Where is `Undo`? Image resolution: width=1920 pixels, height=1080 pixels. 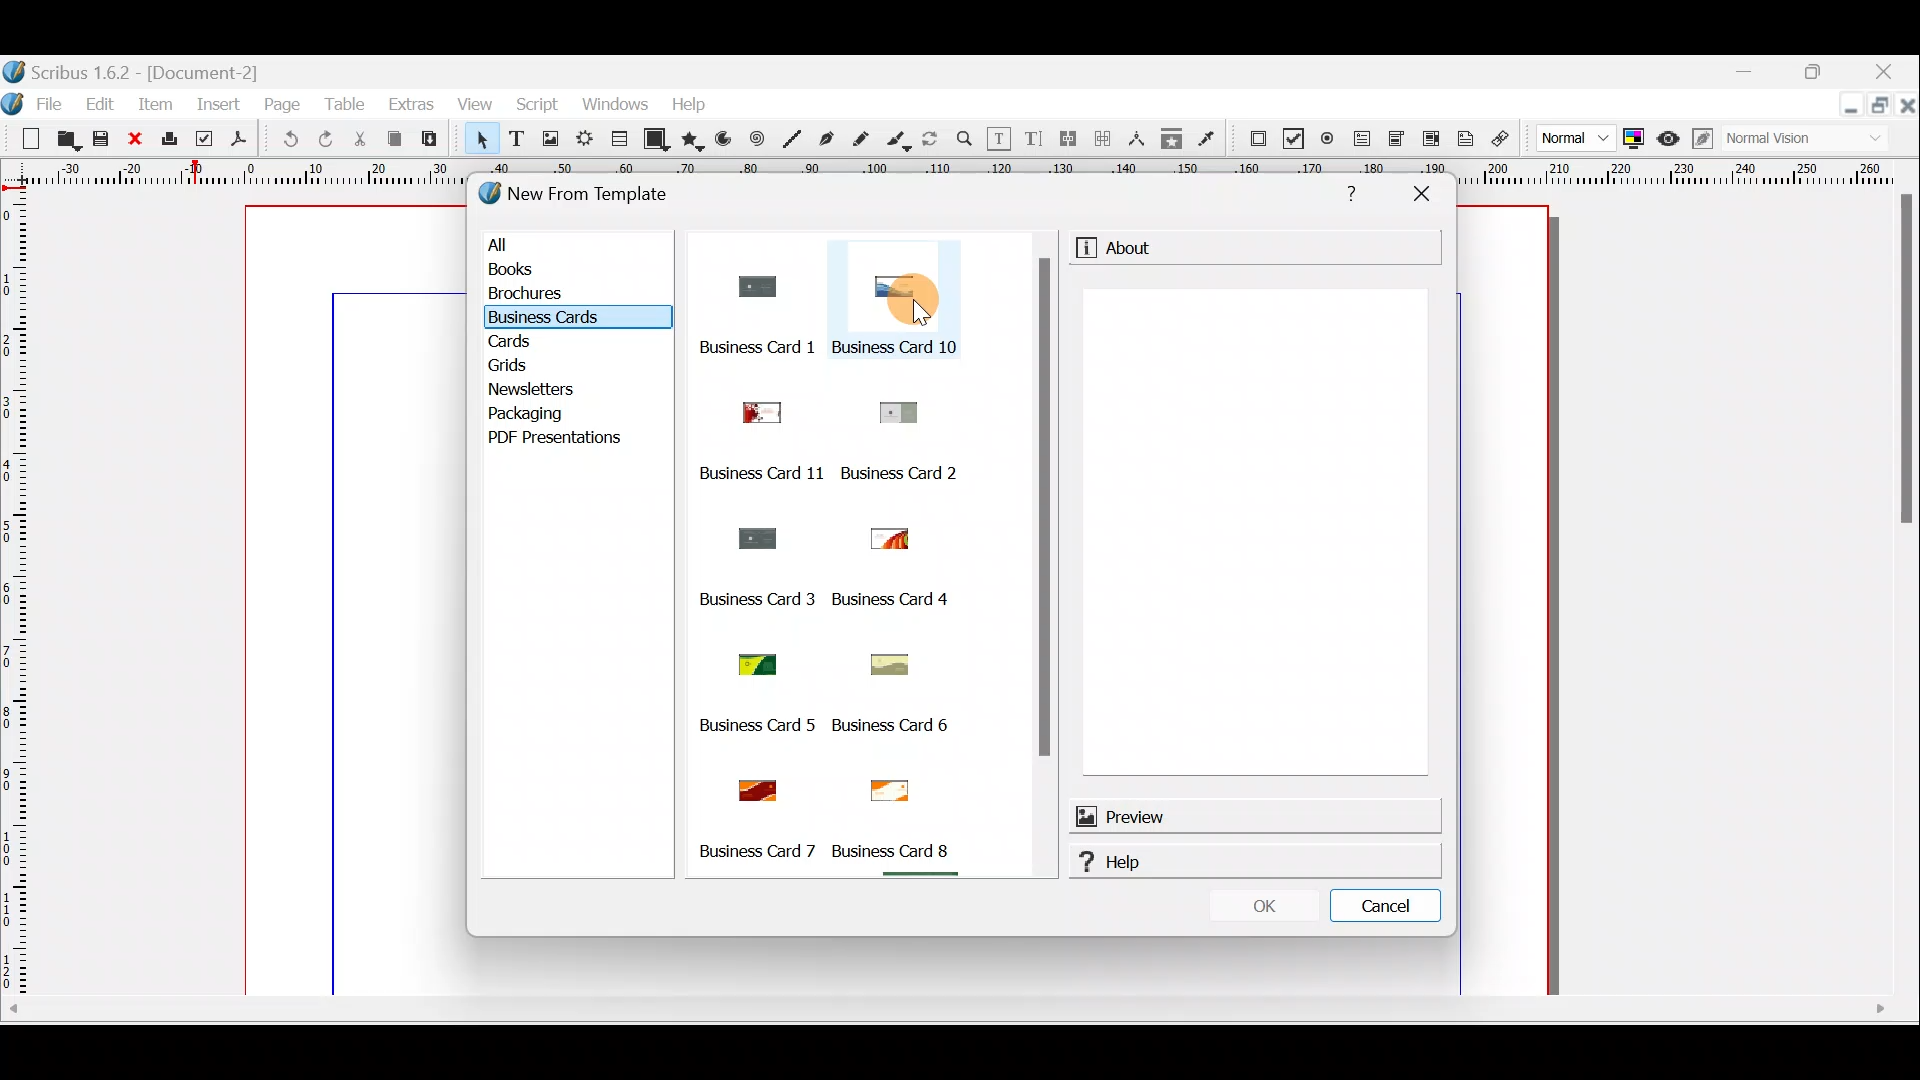 Undo is located at coordinates (290, 140).